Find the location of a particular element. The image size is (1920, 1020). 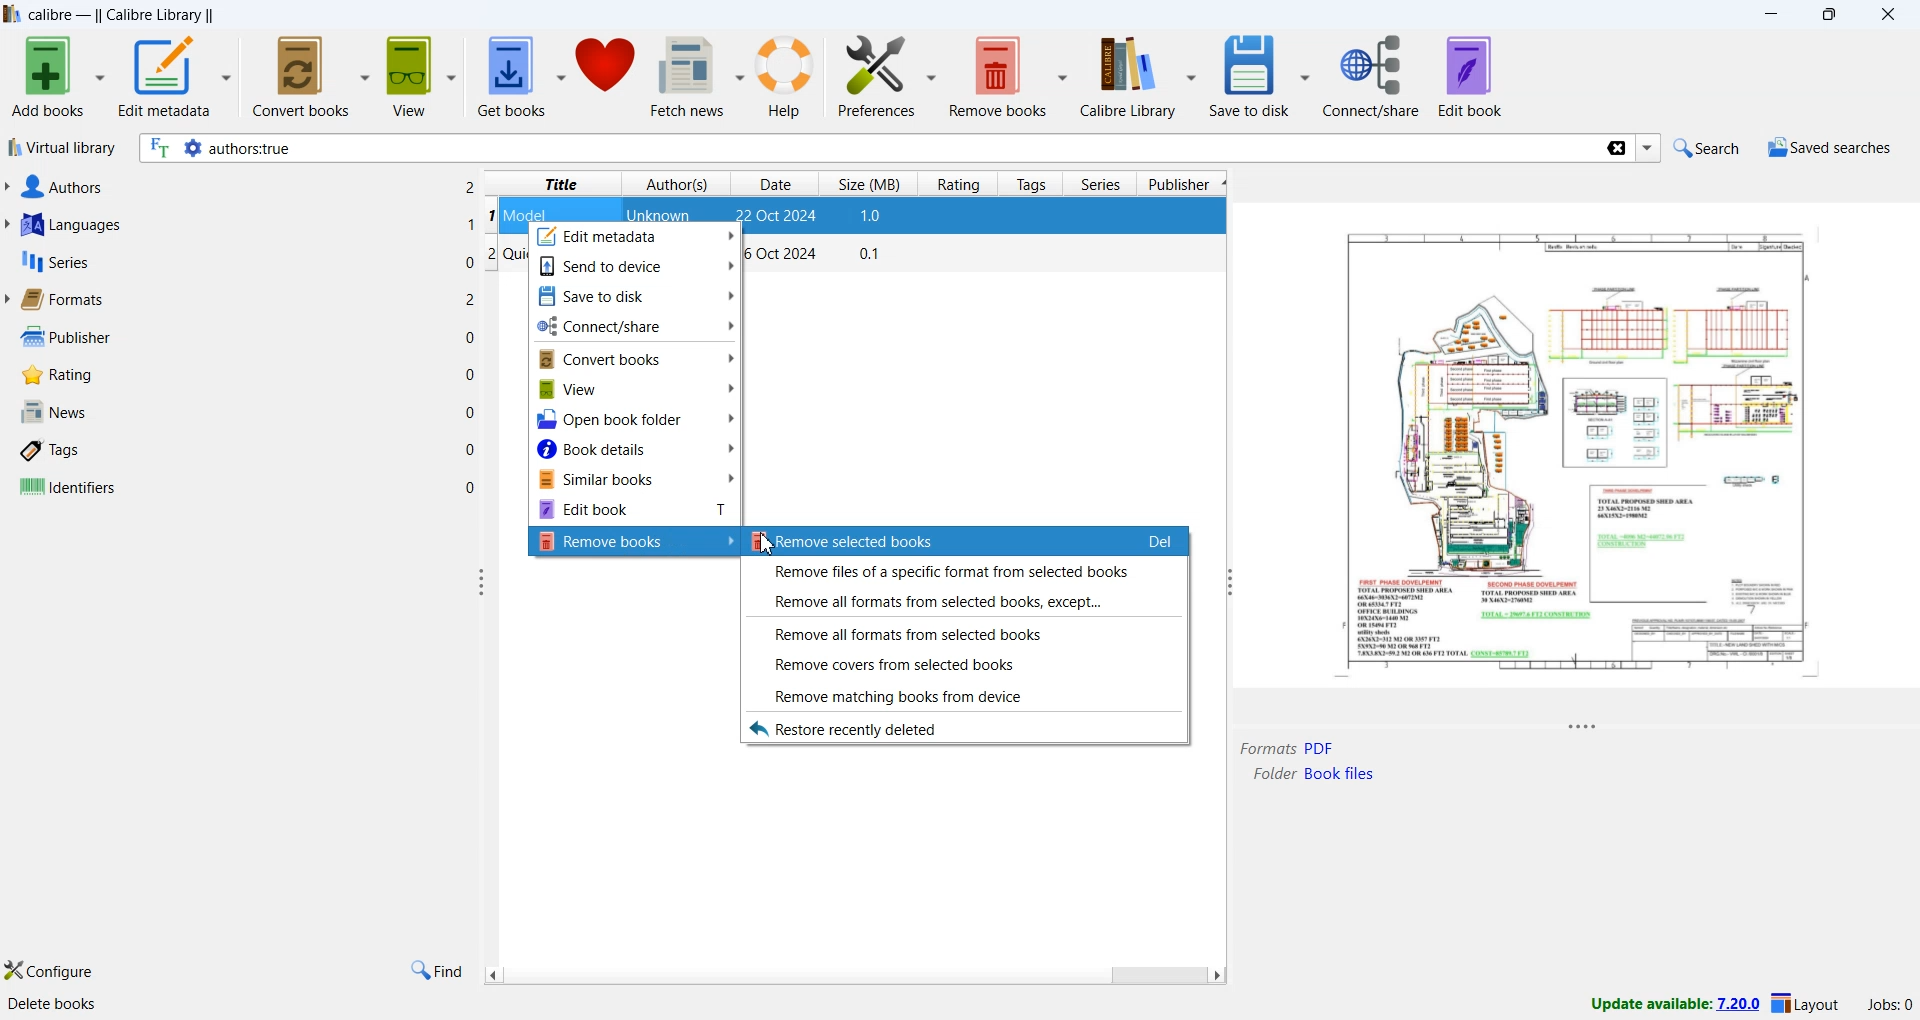

Convert books is located at coordinates (637, 358).